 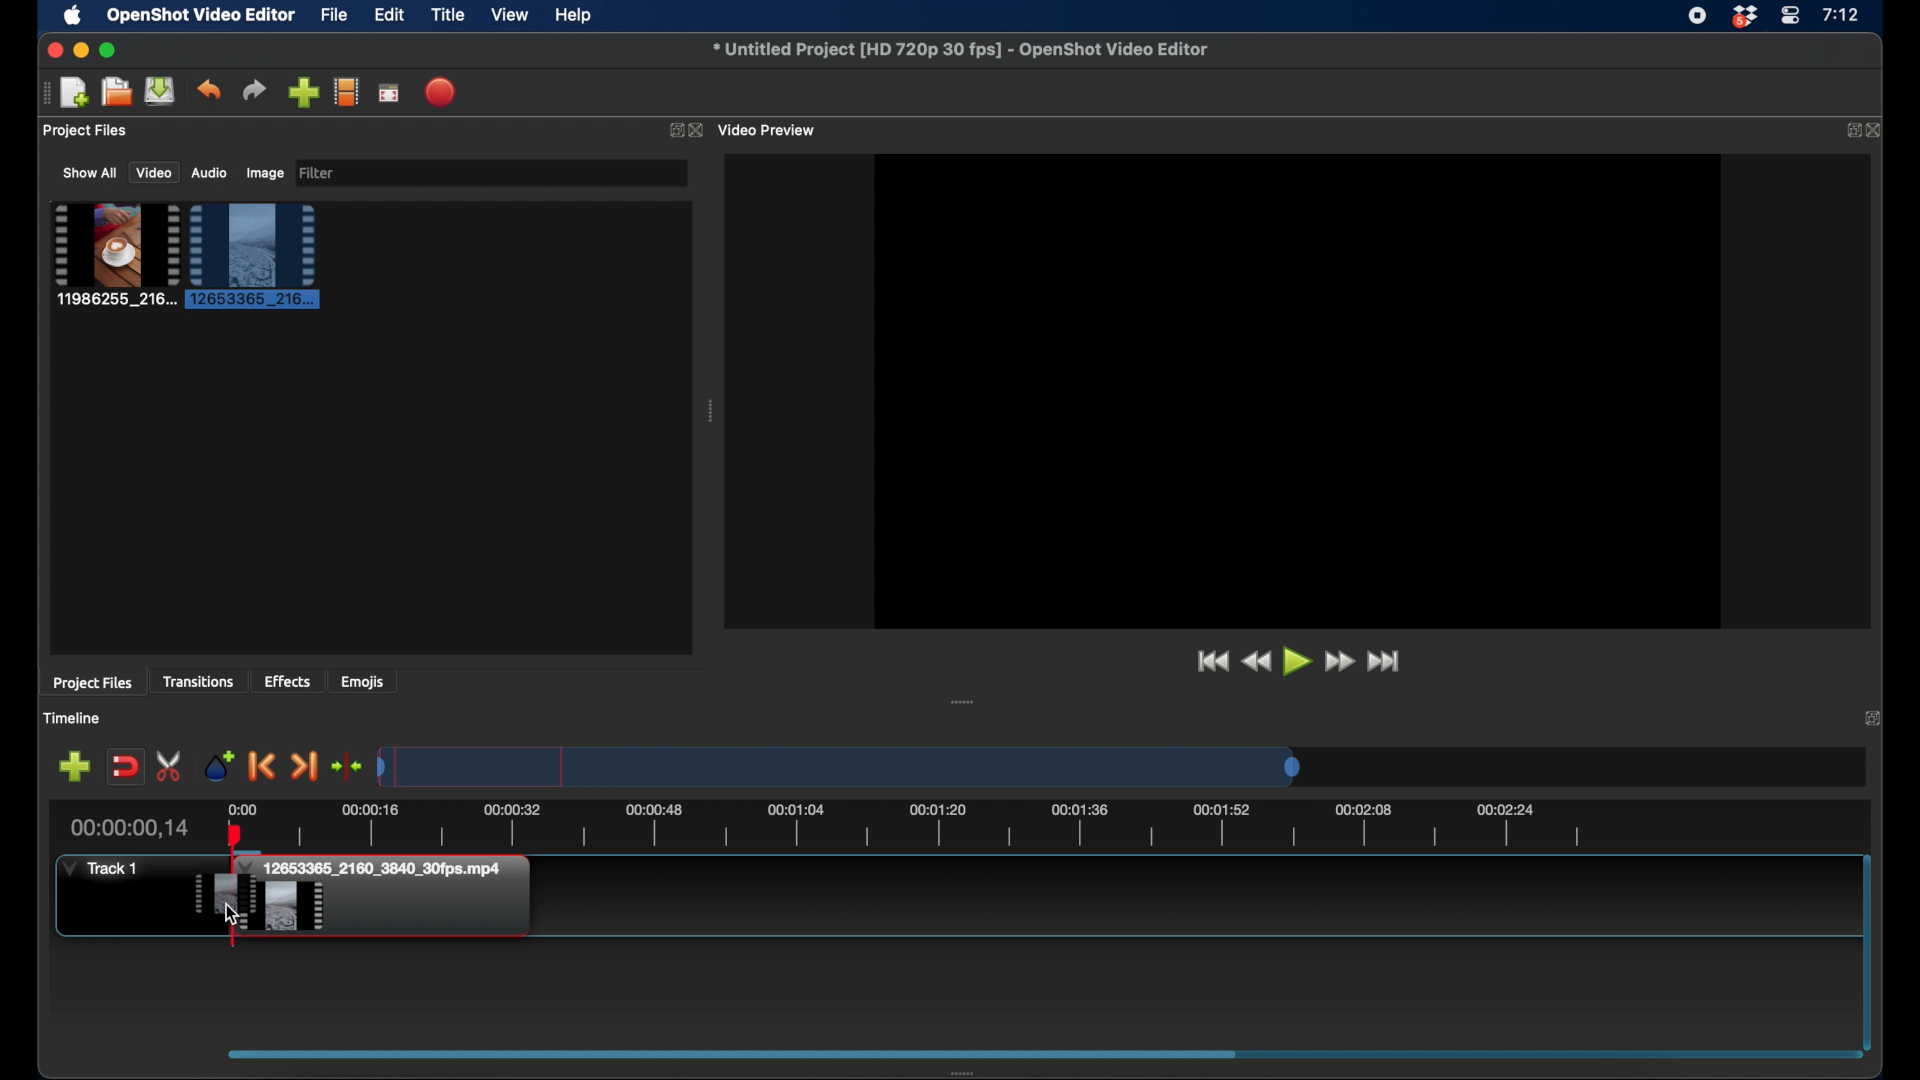 I want to click on disbale snapping, so click(x=127, y=765).